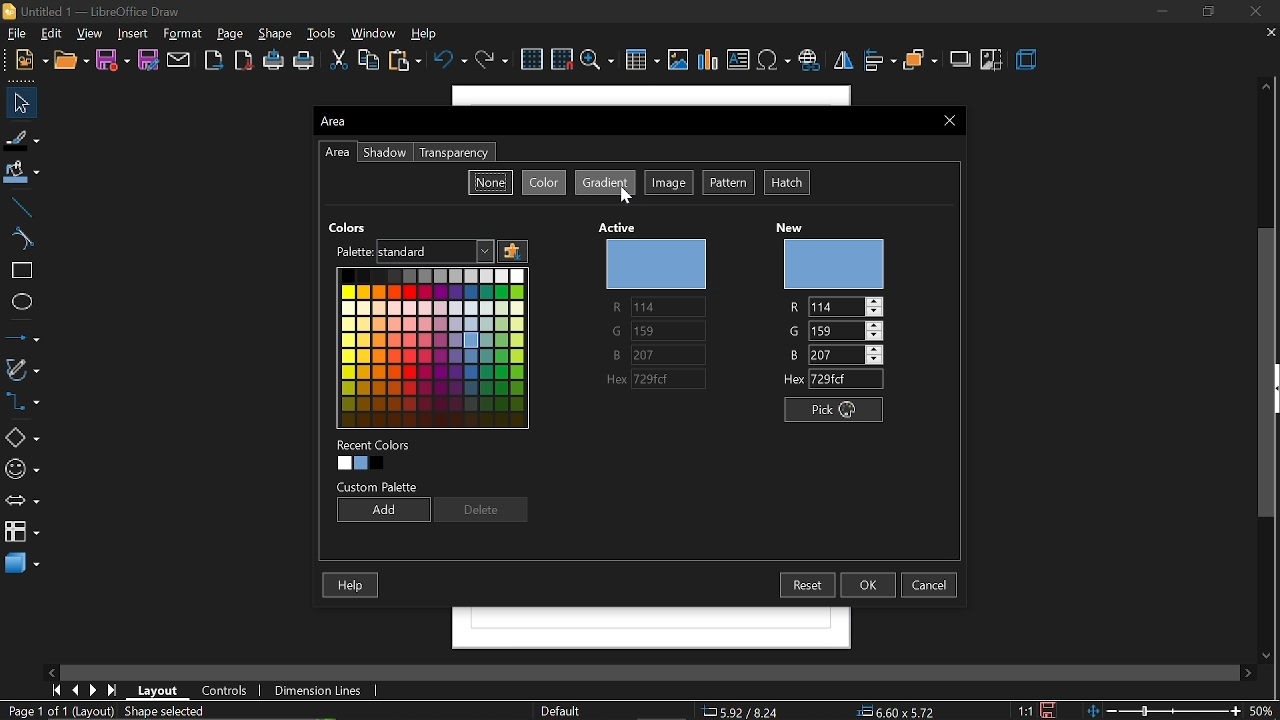 The height and width of the screenshot is (720, 1280). I want to click on arrange, so click(920, 61).